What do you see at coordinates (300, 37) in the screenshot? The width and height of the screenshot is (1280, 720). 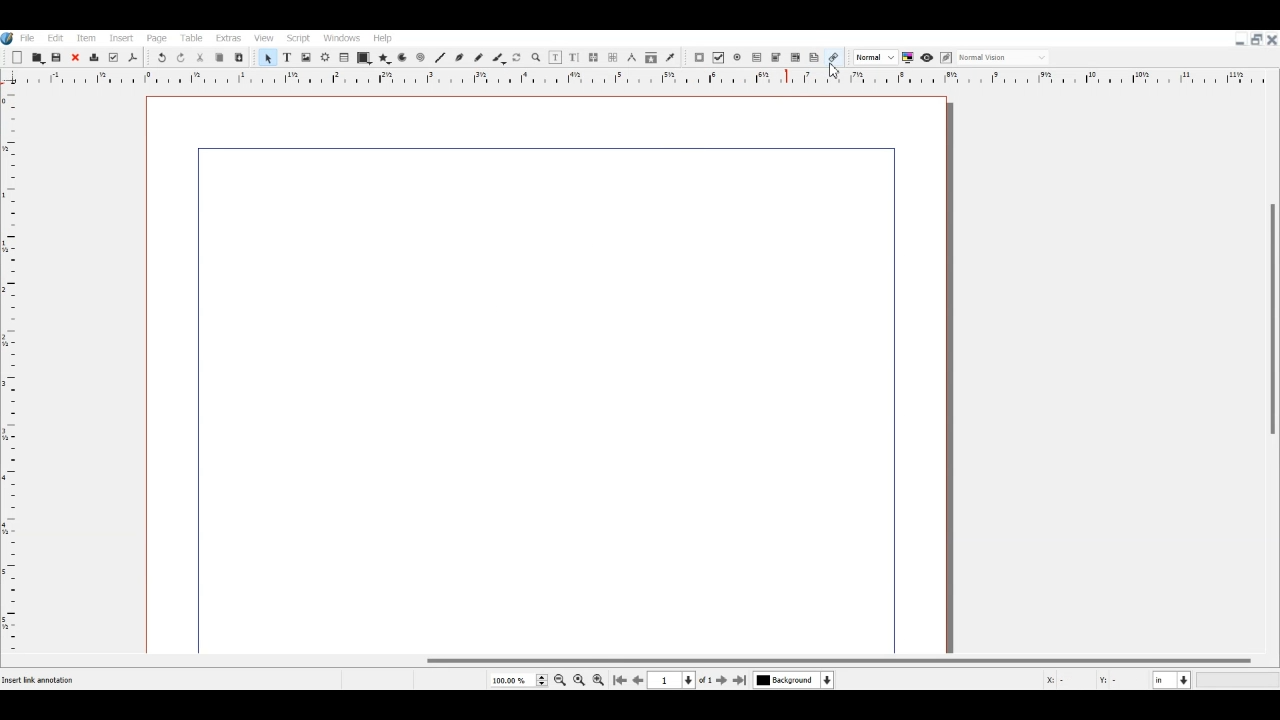 I see `Script` at bounding box center [300, 37].